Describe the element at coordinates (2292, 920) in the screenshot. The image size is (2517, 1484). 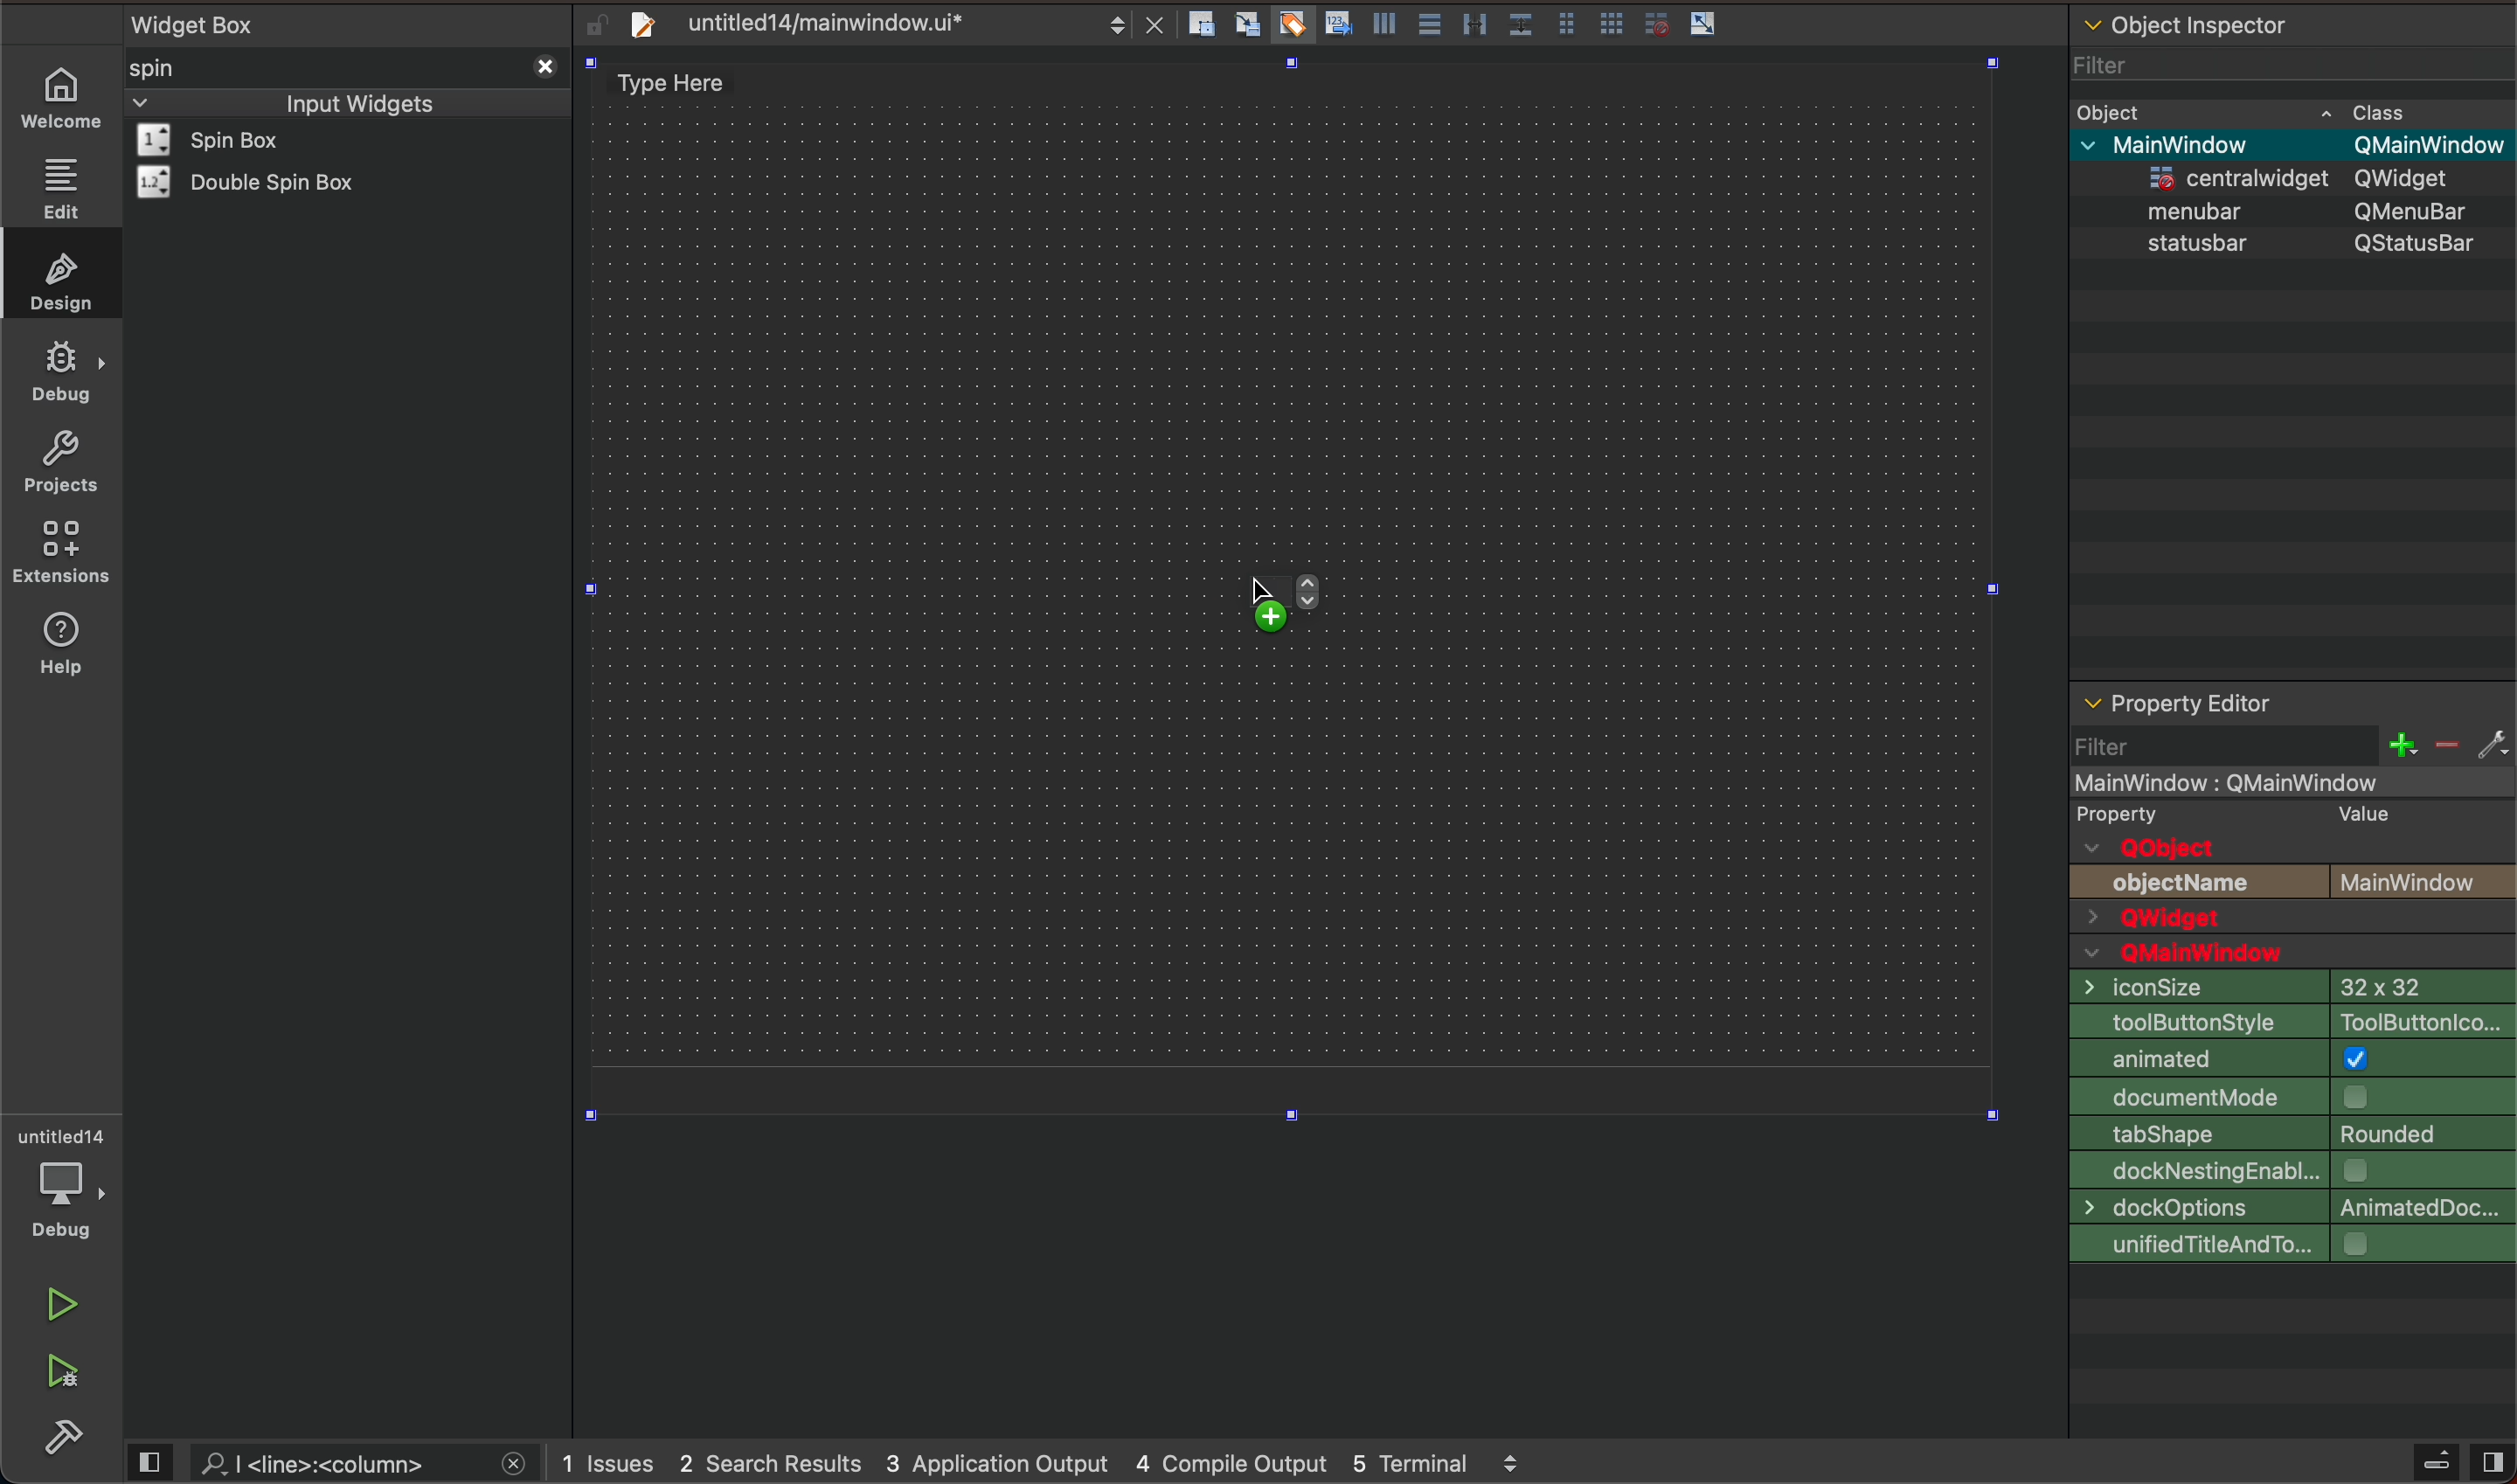
I see `qwidget` at that location.